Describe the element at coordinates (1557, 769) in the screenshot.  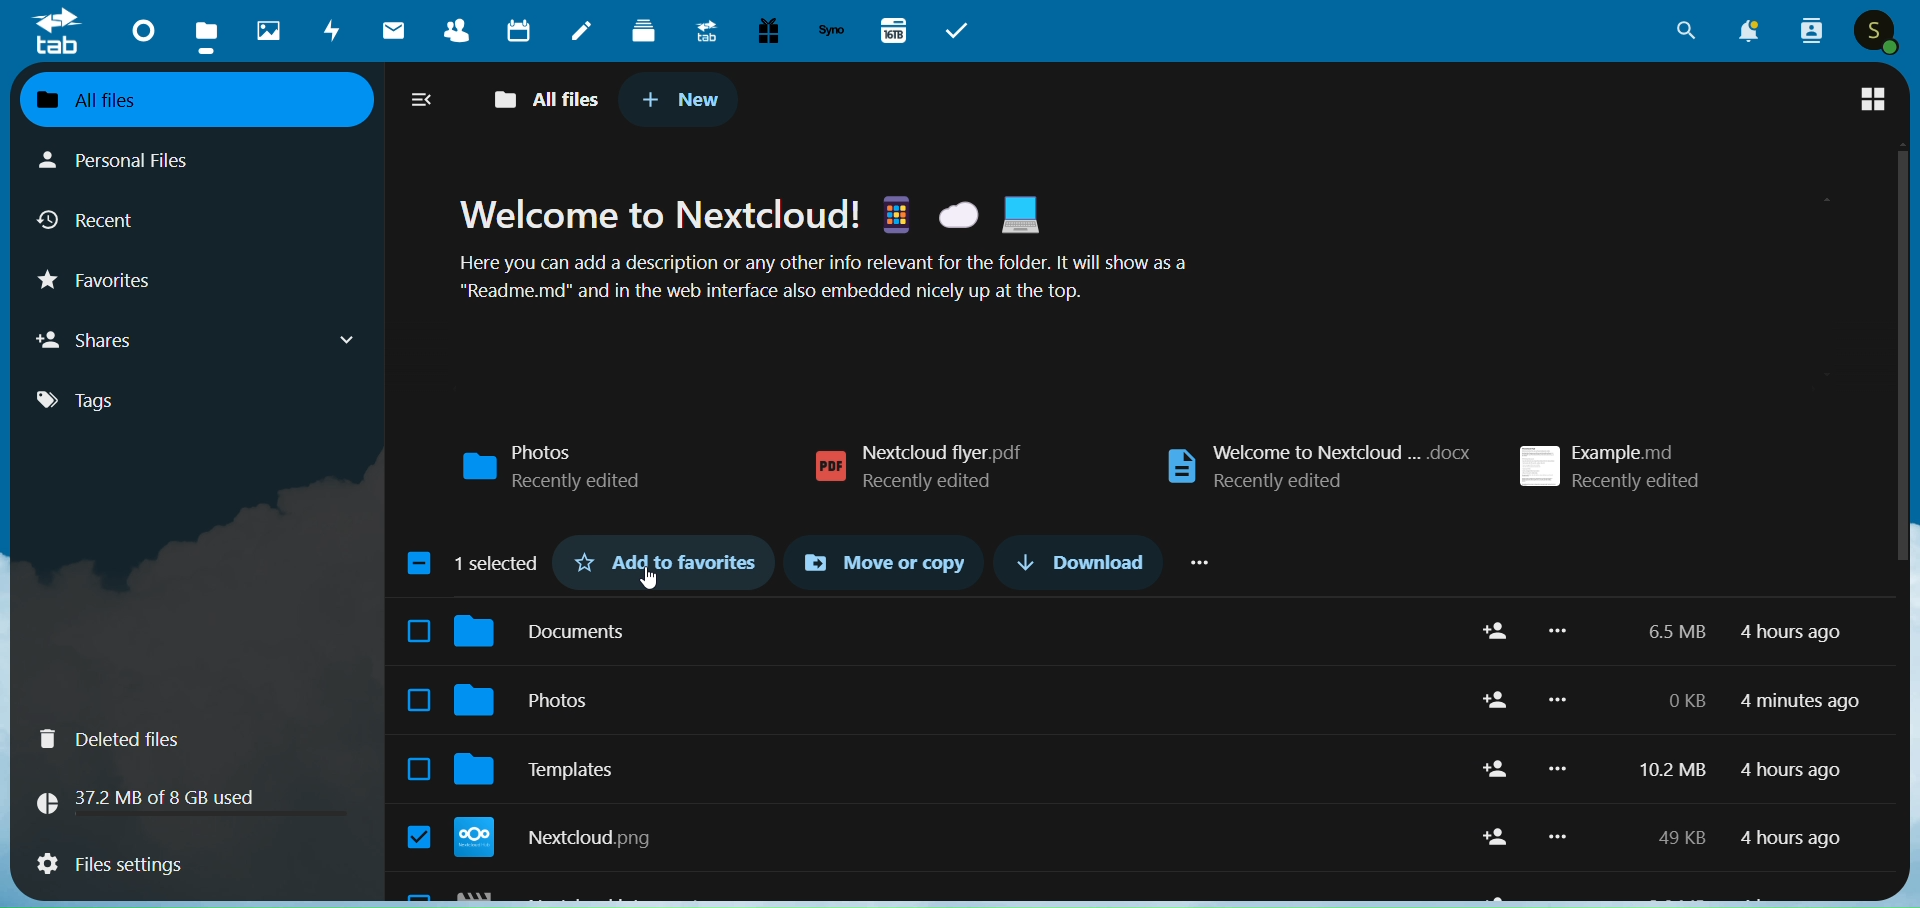
I see `More` at that location.